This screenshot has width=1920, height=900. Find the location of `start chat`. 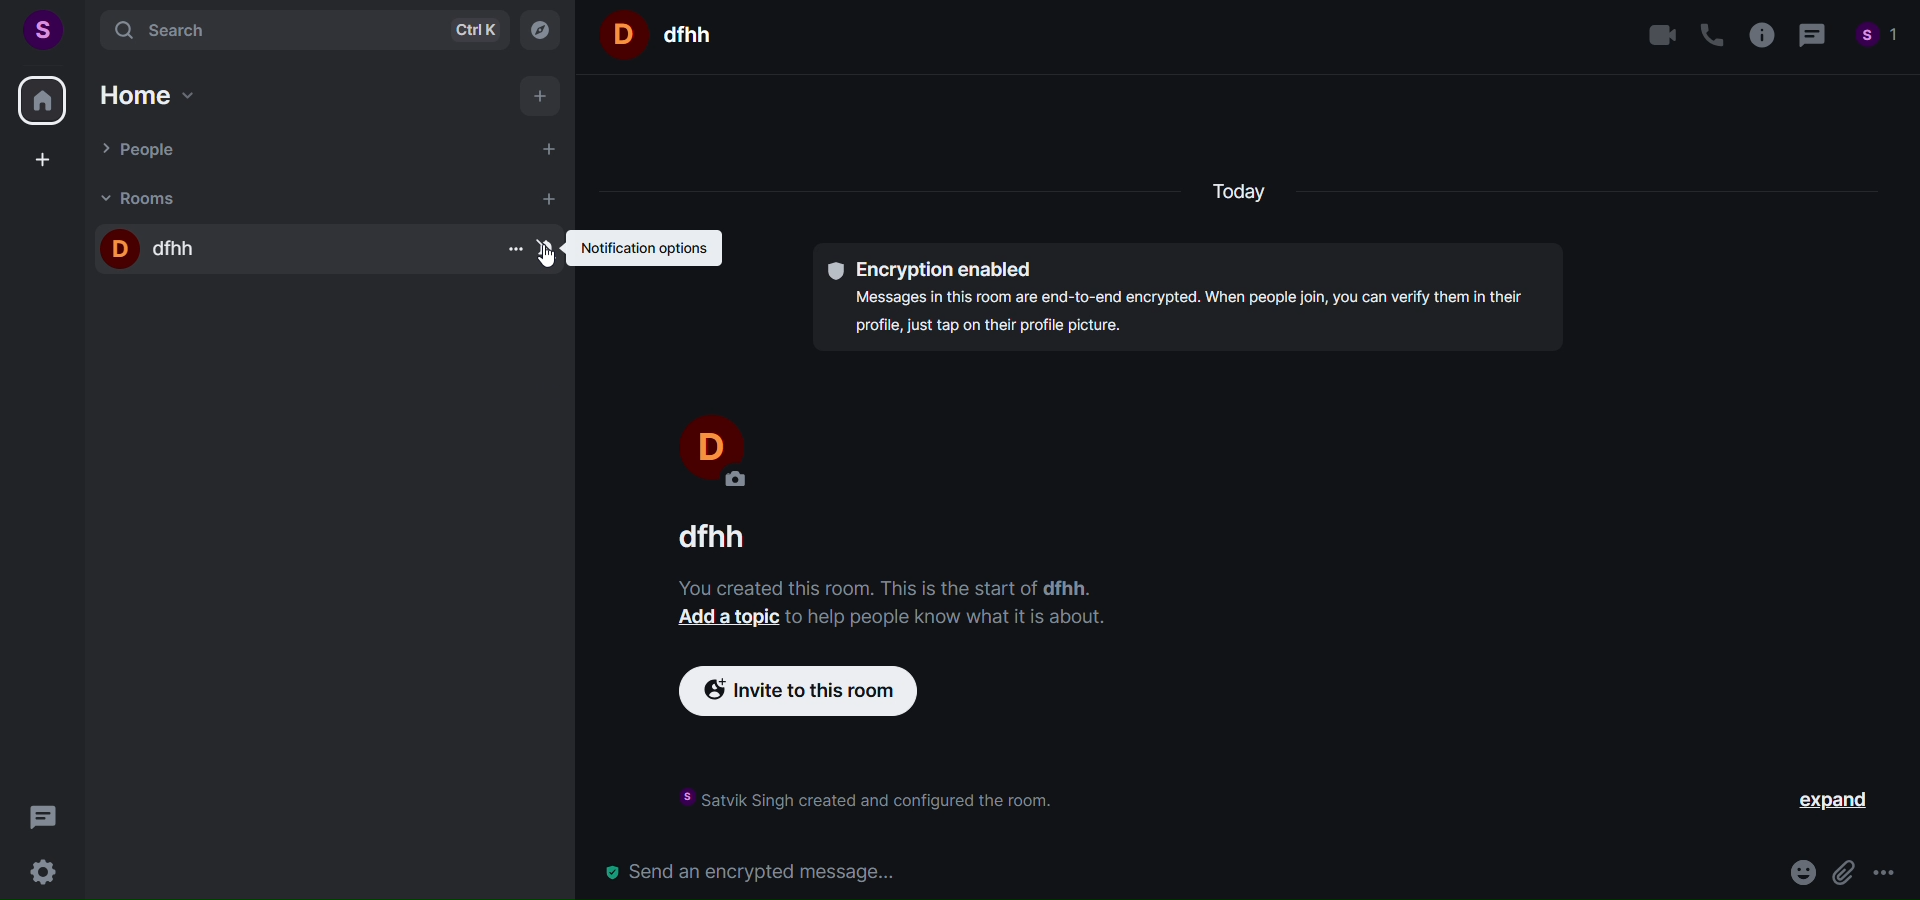

start chat is located at coordinates (553, 150).